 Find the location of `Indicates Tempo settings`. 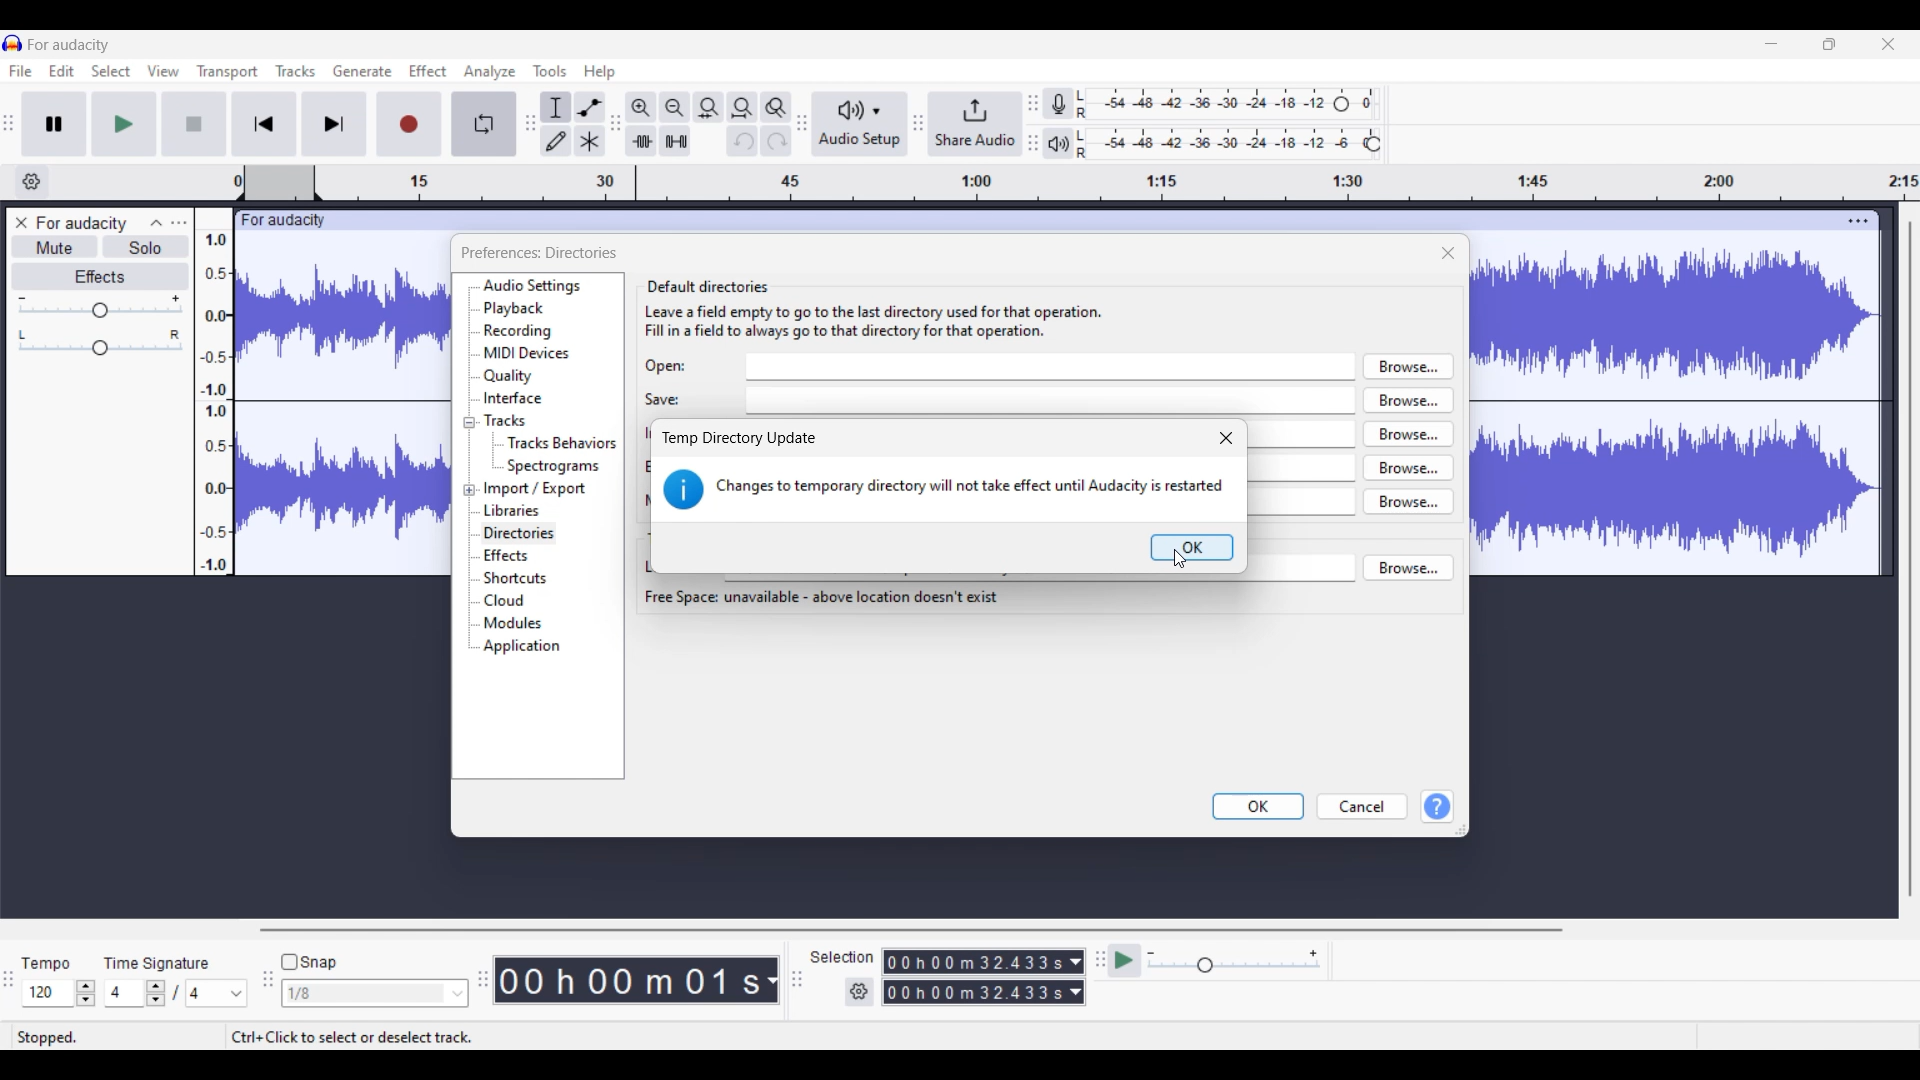

Indicates Tempo settings is located at coordinates (47, 963).